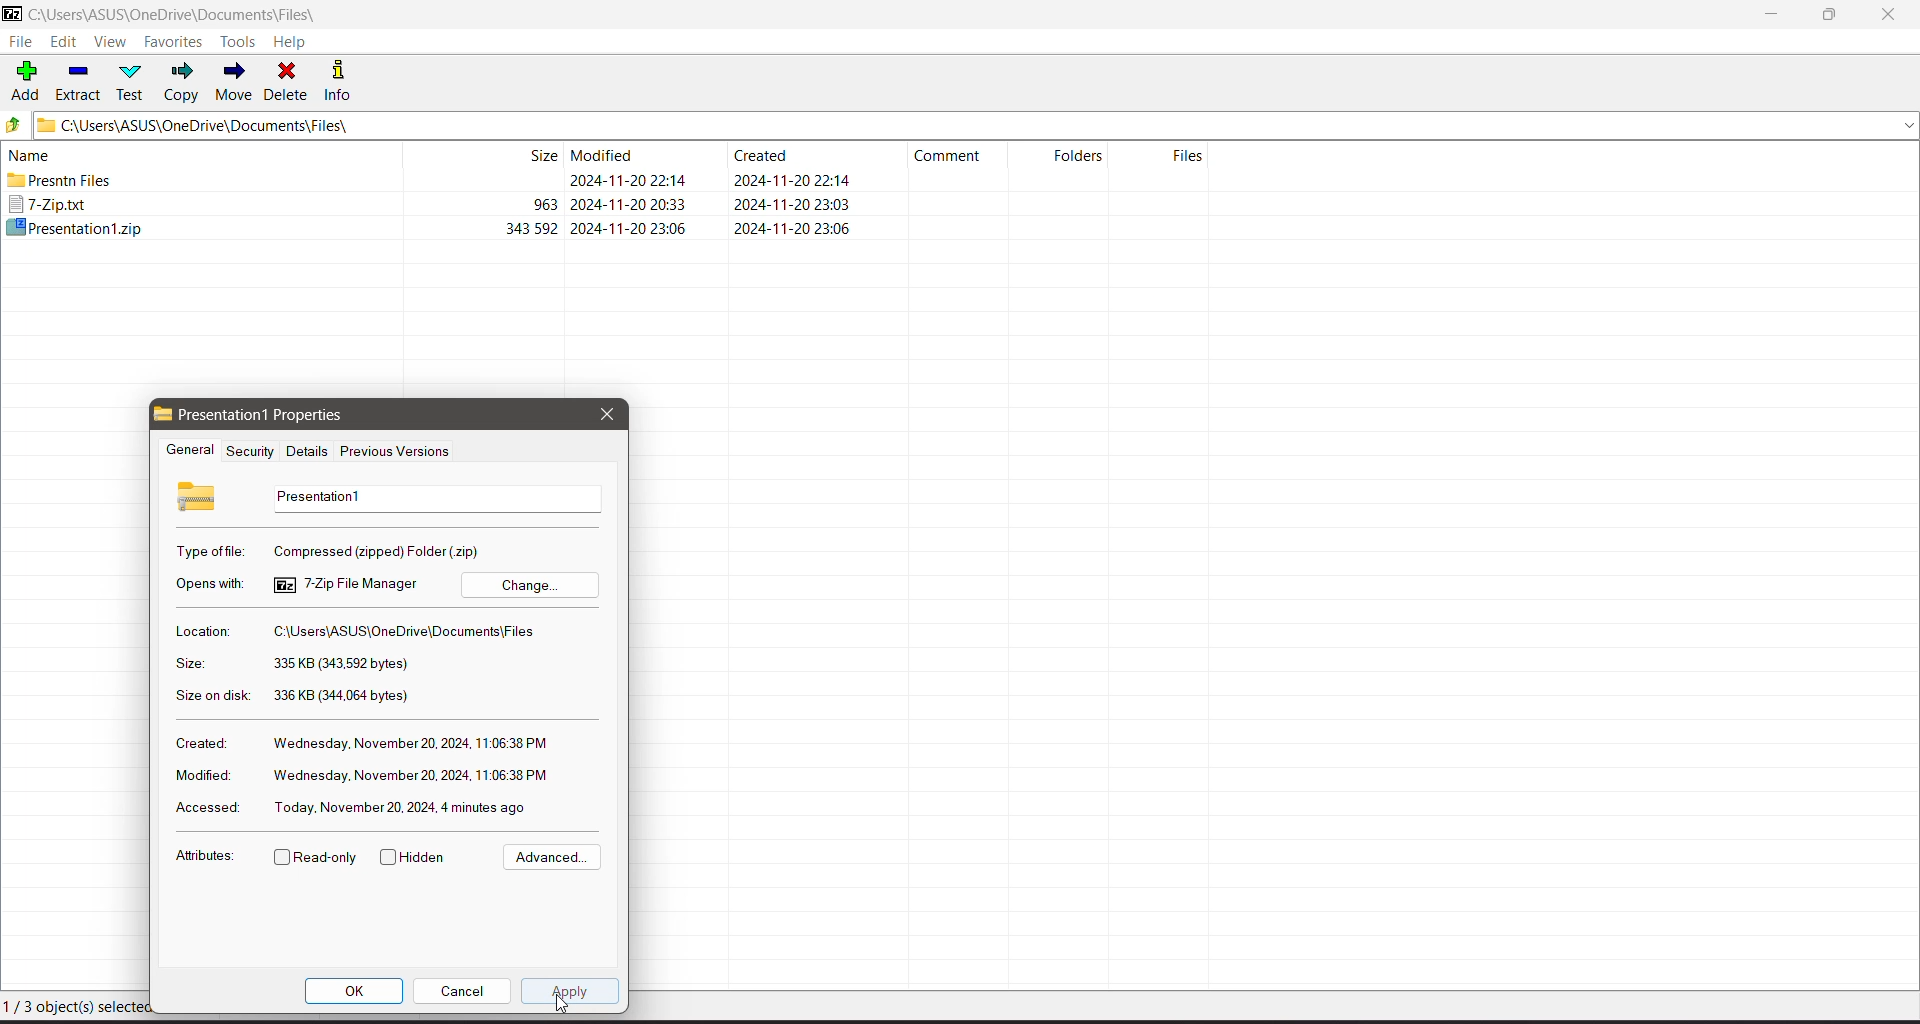  Describe the element at coordinates (247, 451) in the screenshot. I see `Security` at that location.